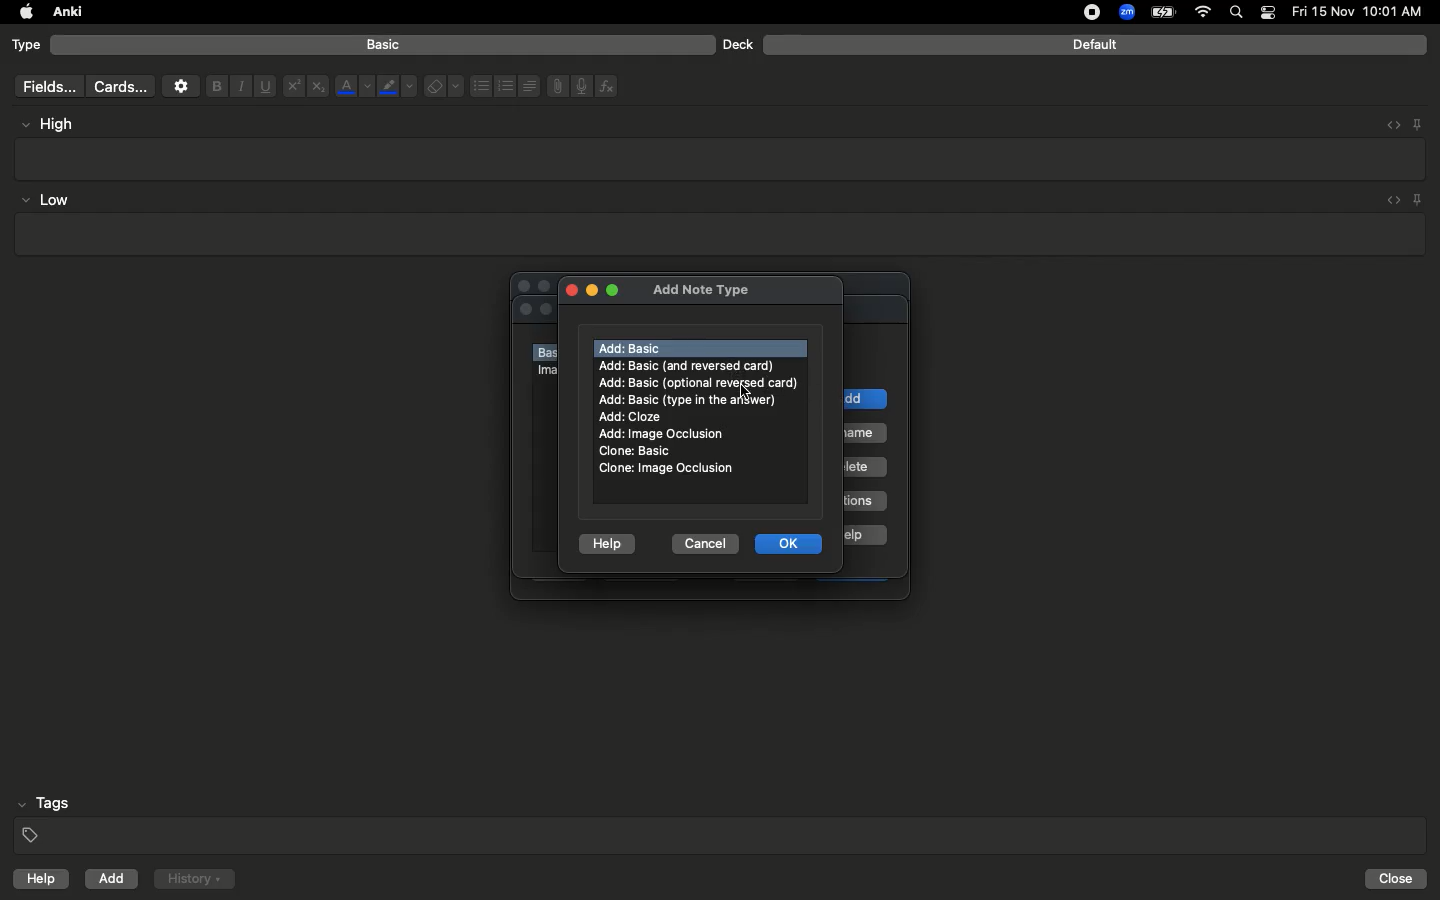 The width and height of the screenshot is (1440, 900). Describe the element at coordinates (722, 820) in the screenshot. I see `Tags` at that location.